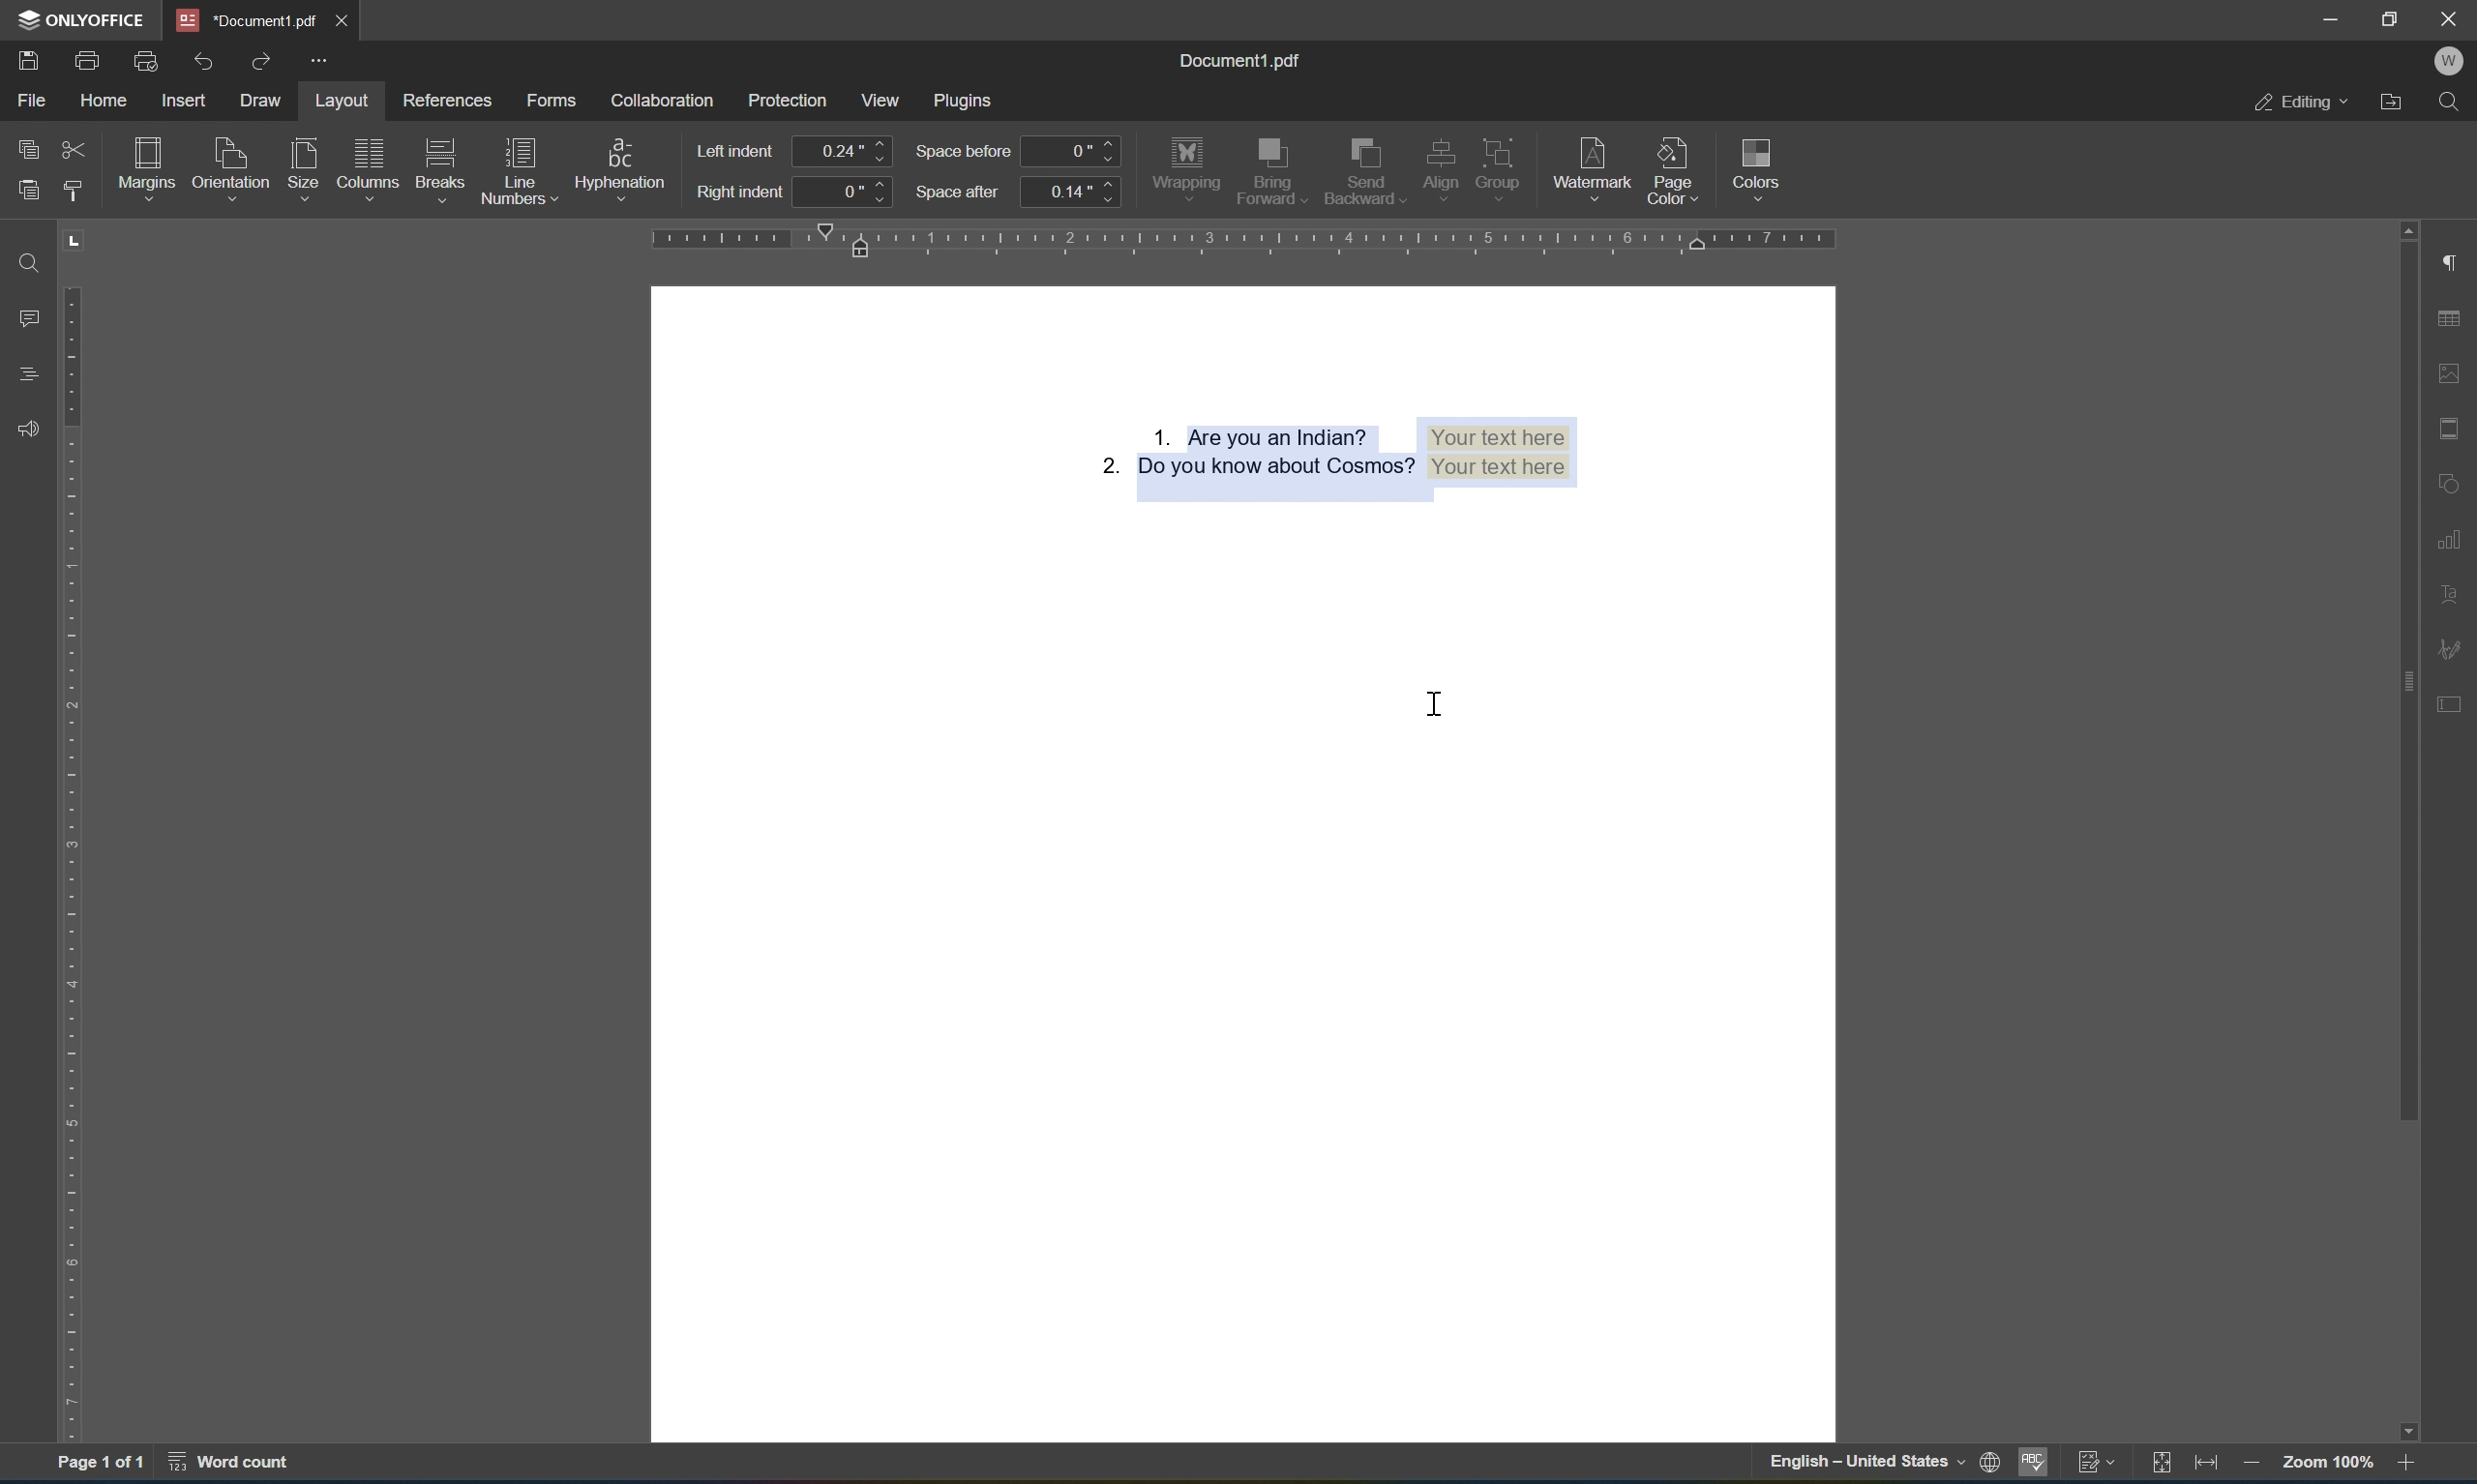 Image resolution: width=2477 pixels, height=1484 pixels. What do you see at coordinates (259, 59) in the screenshot?
I see `redo` at bounding box center [259, 59].